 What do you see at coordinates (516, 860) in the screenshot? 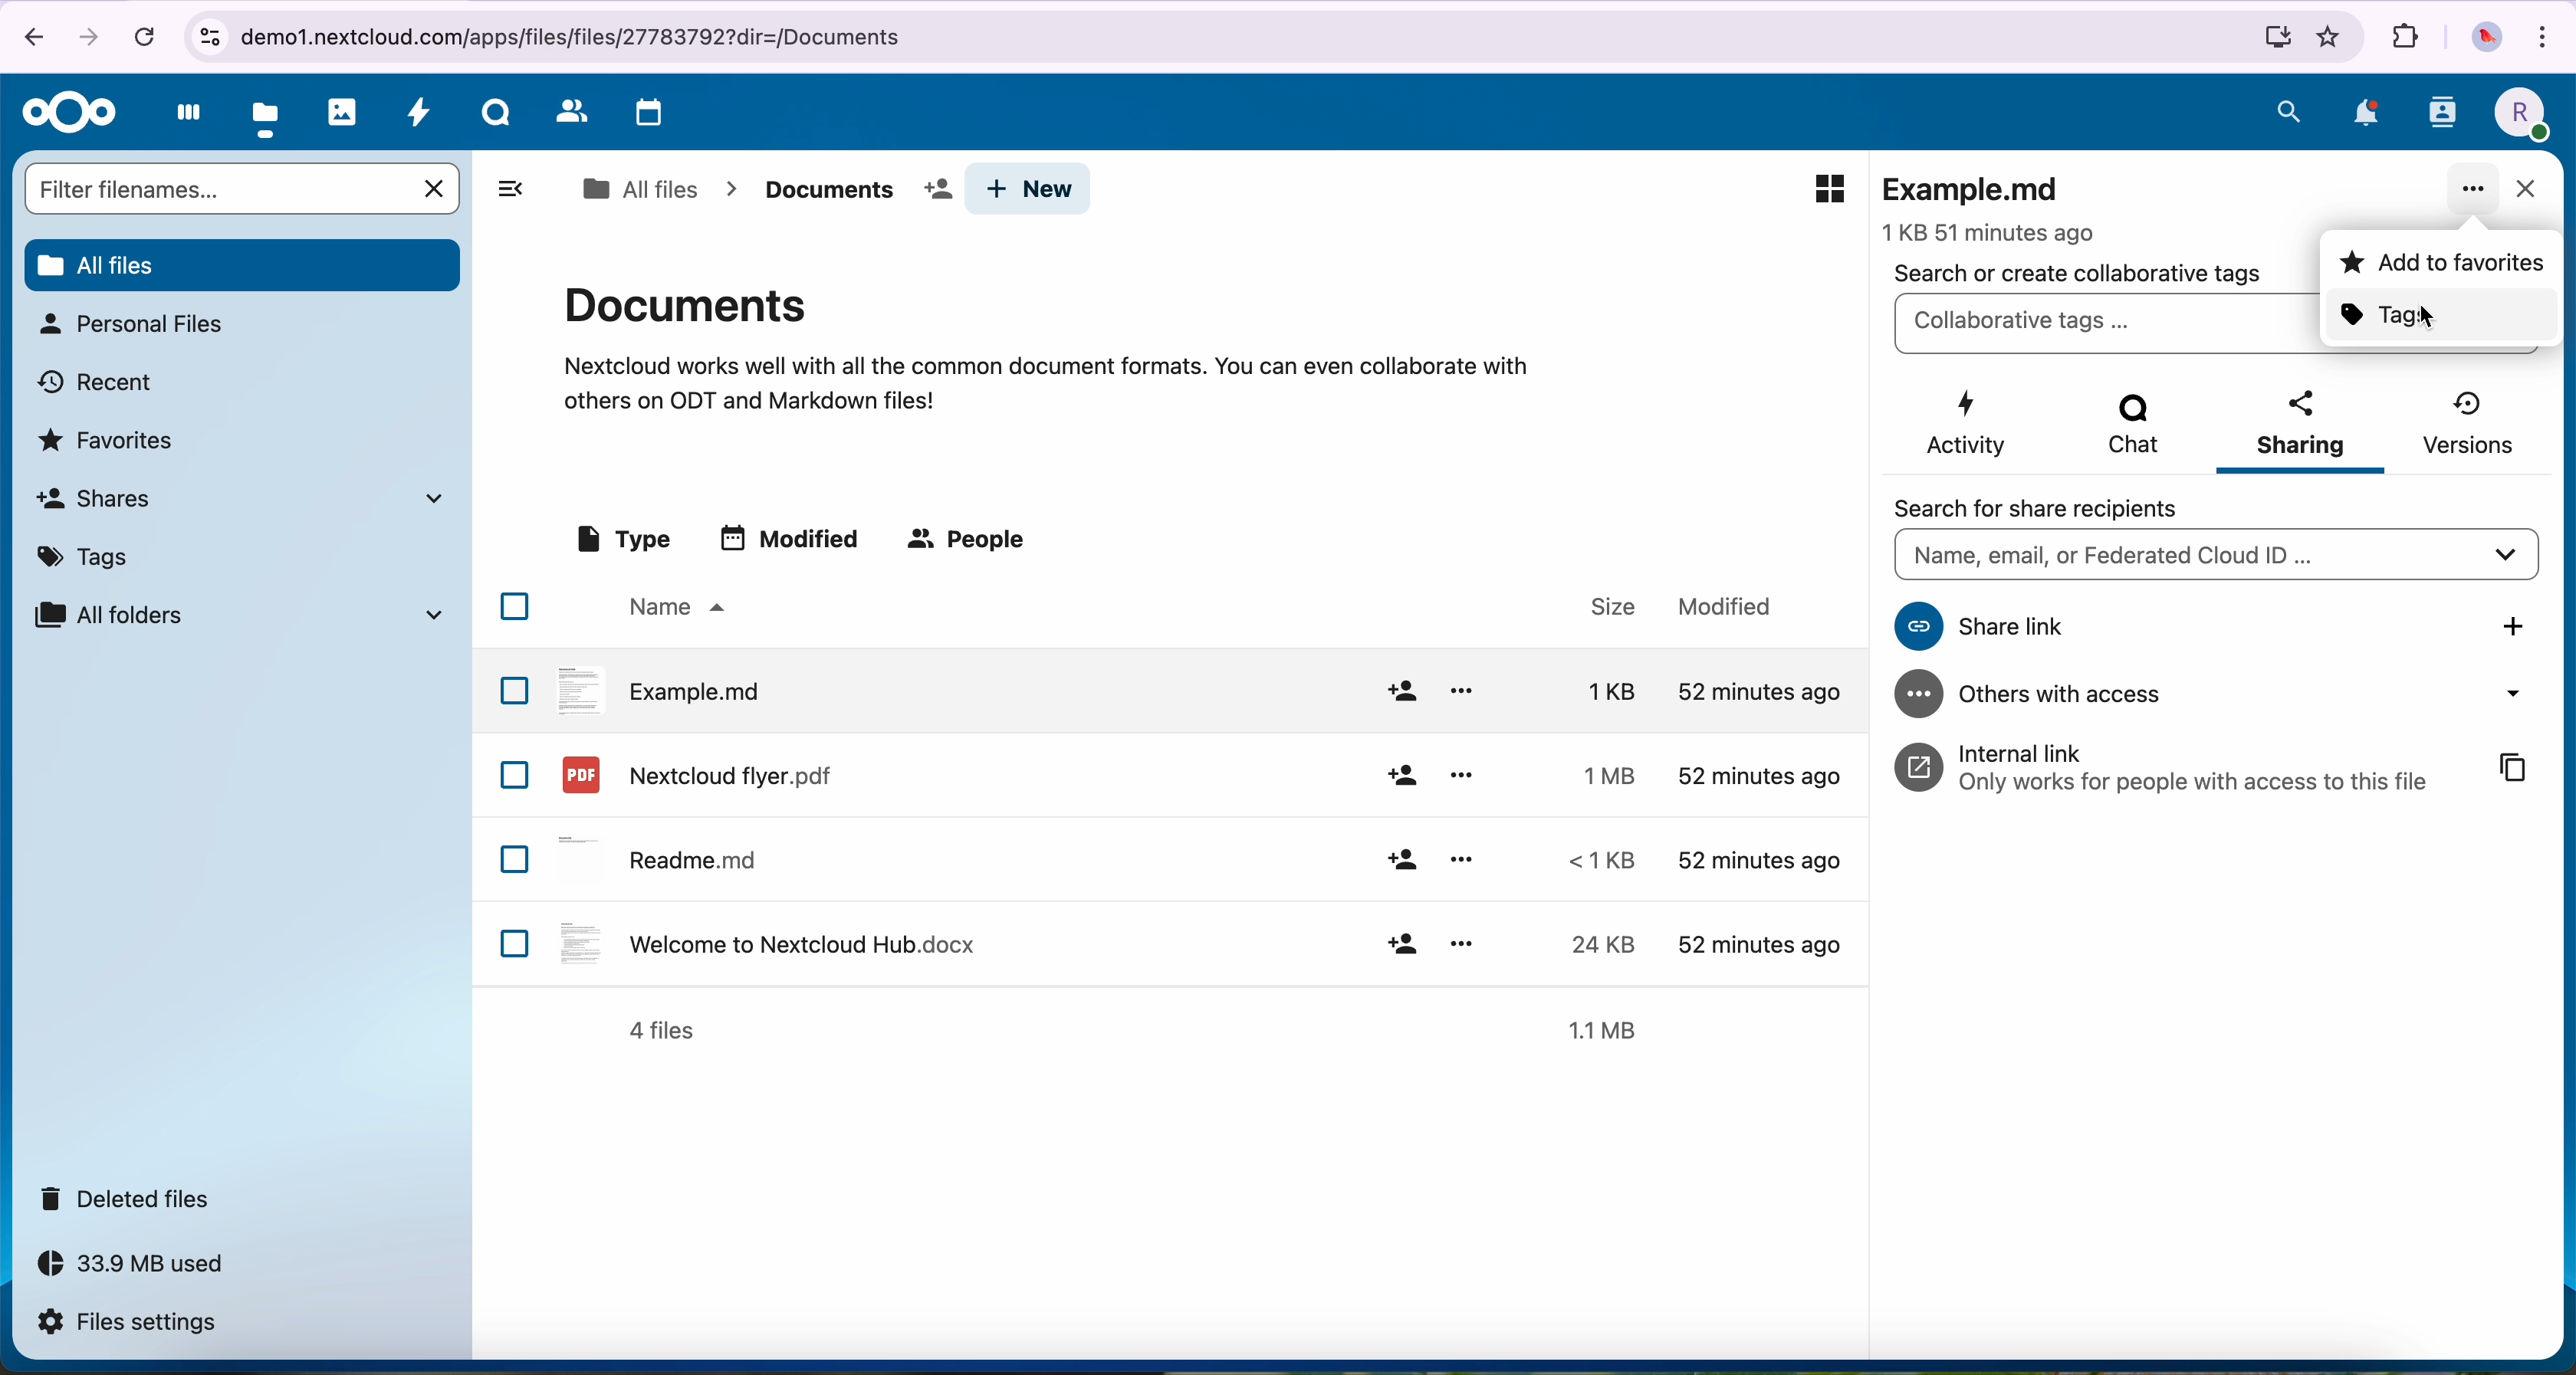
I see `checkbox` at bounding box center [516, 860].